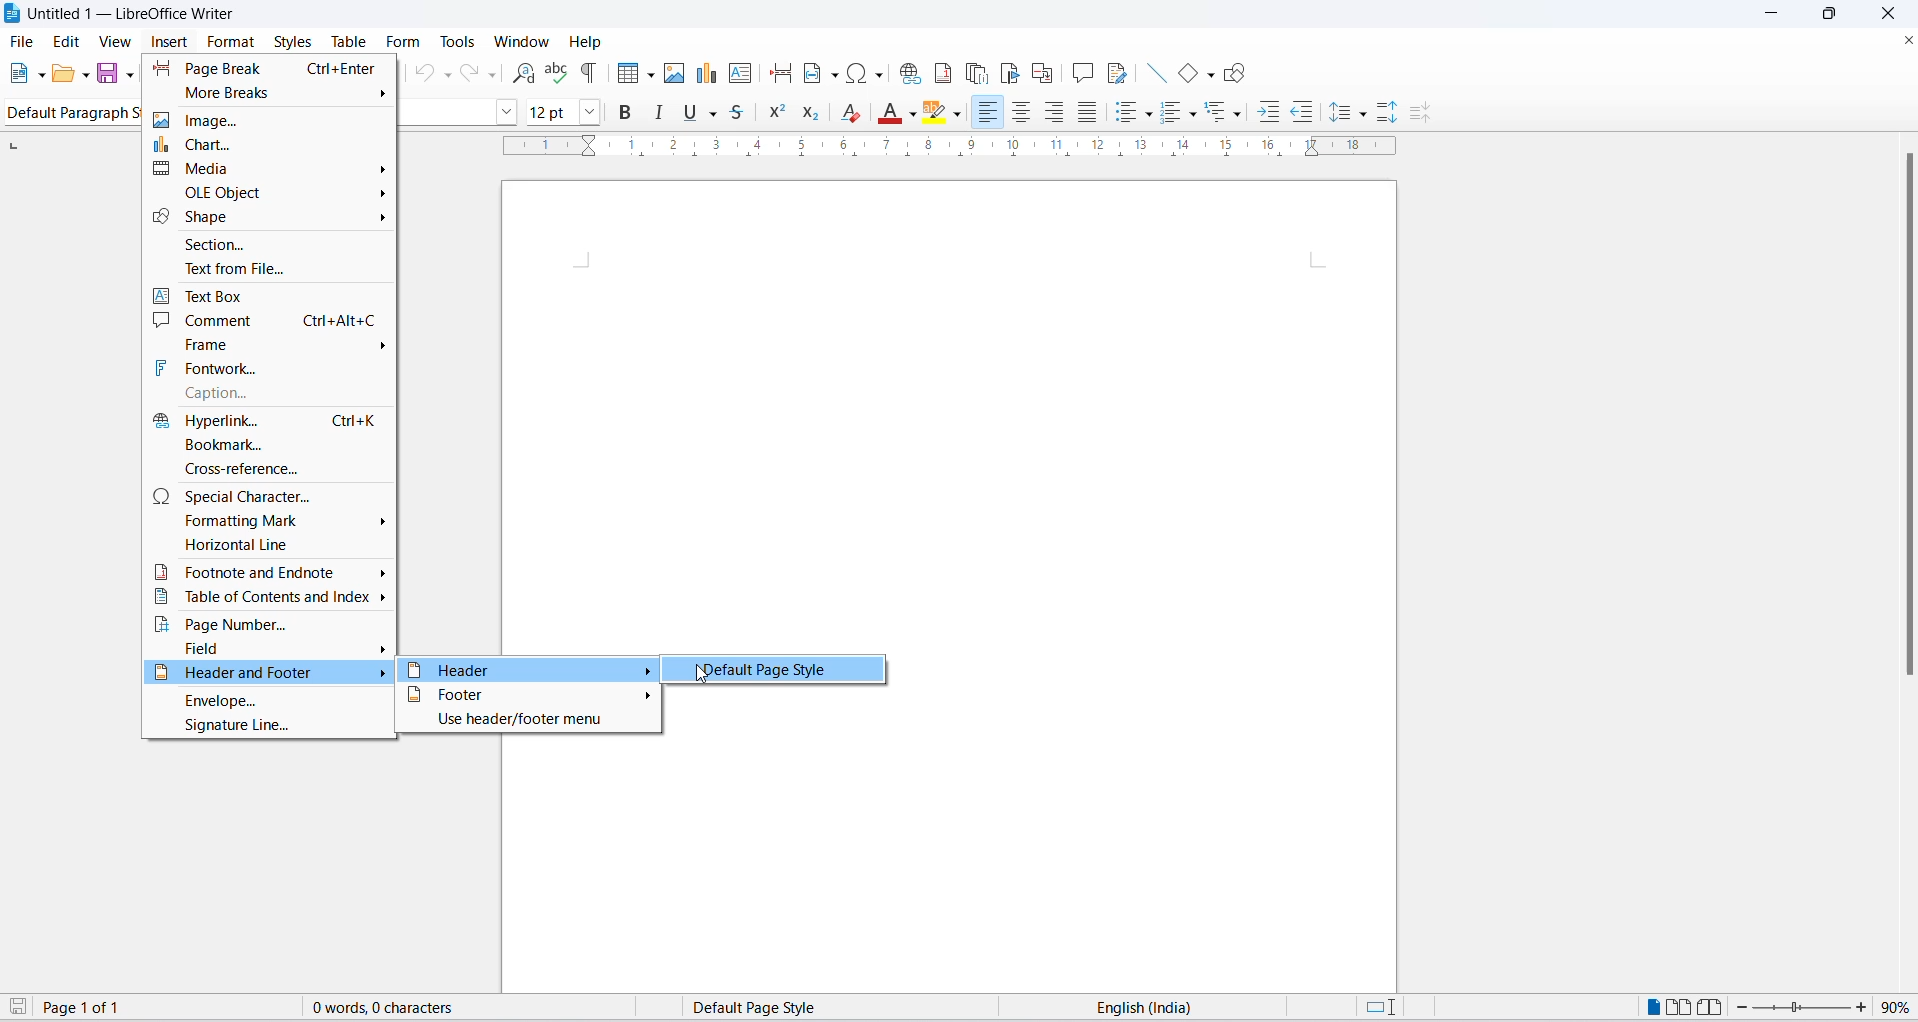 This screenshot has width=1918, height=1022. Describe the element at coordinates (706, 77) in the screenshot. I see `insert chat` at that location.